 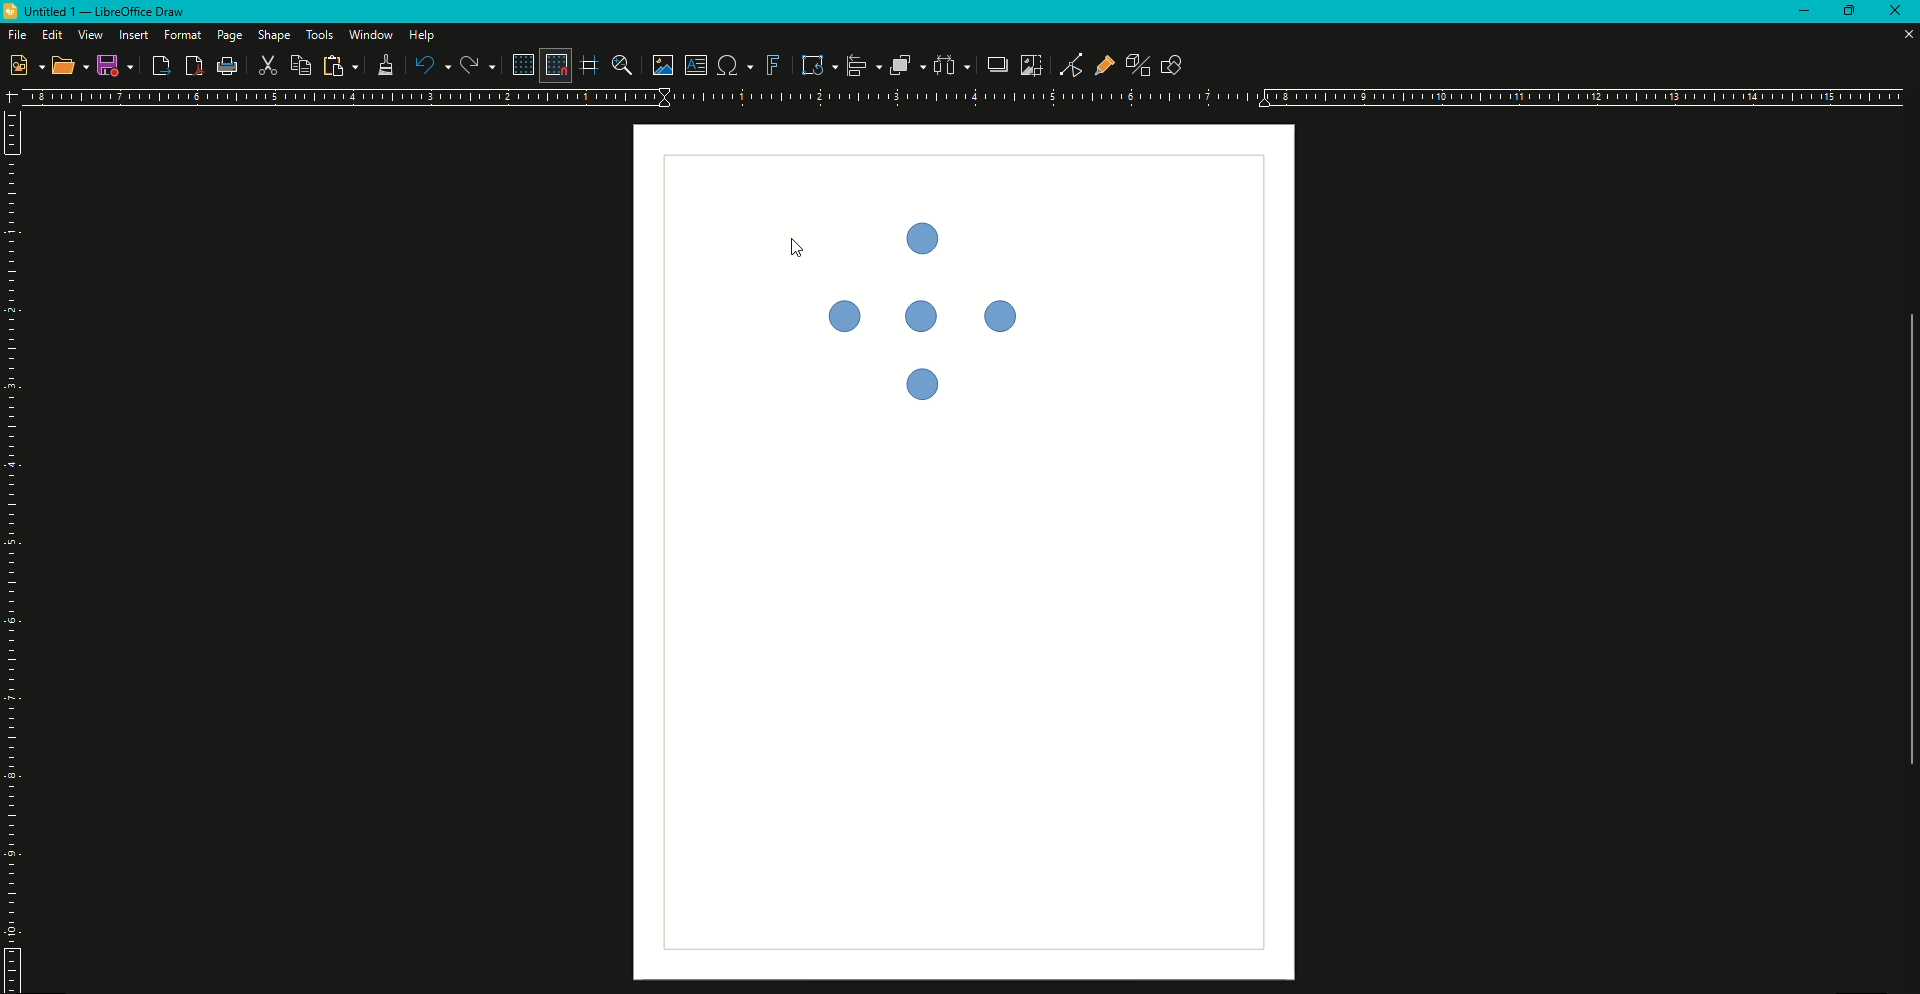 I want to click on New, so click(x=24, y=66).